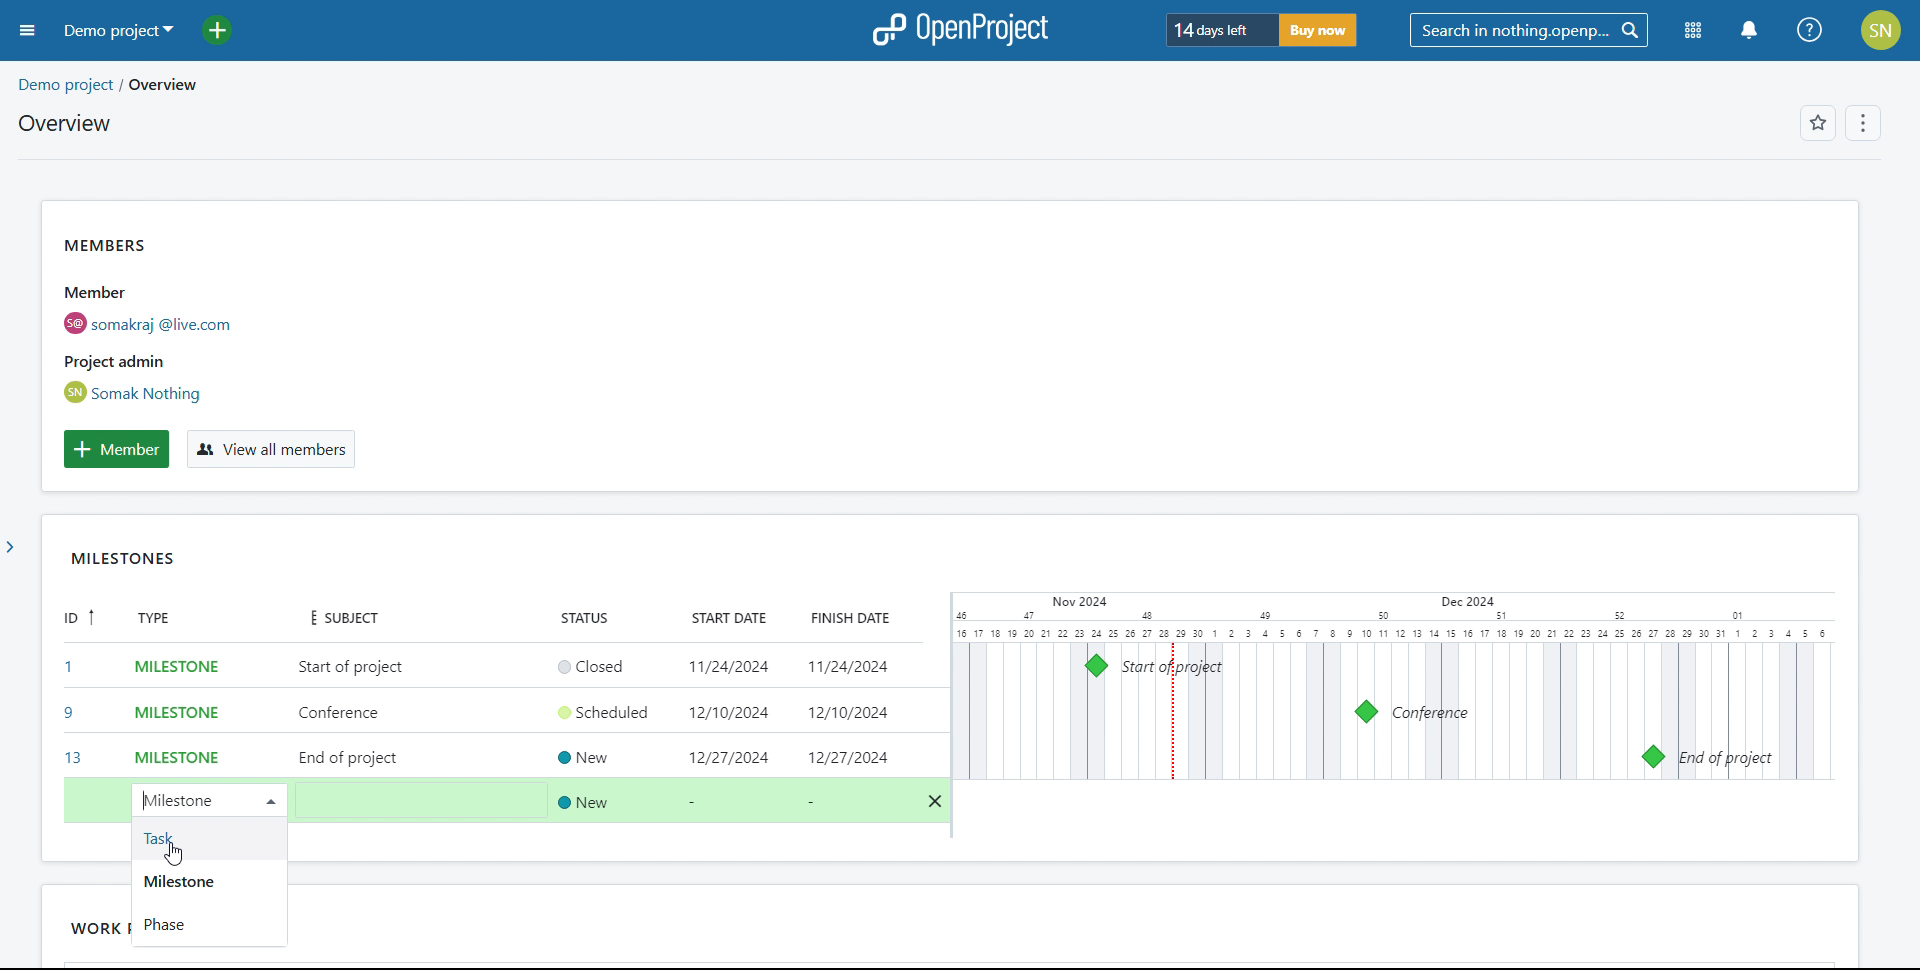  What do you see at coordinates (269, 450) in the screenshot?
I see `view all members` at bounding box center [269, 450].